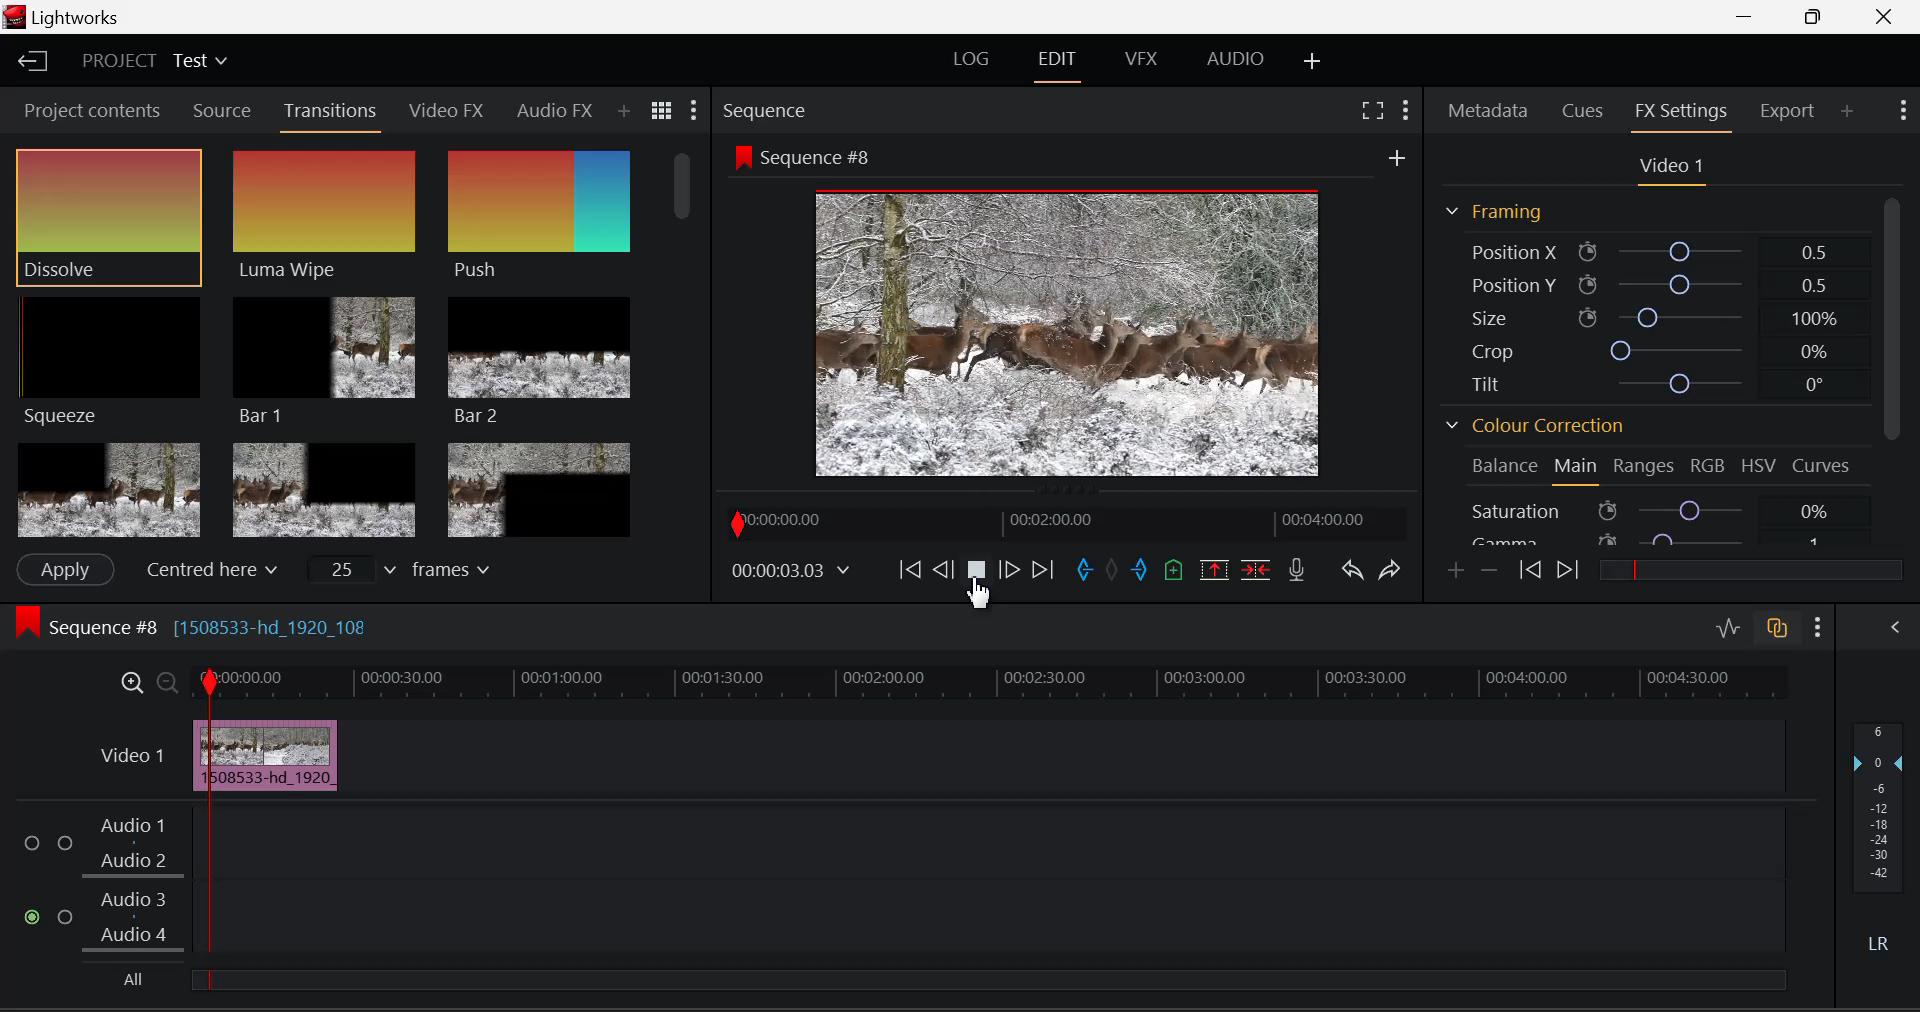  What do you see at coordinates (1580, 112) in the screenshot?
I see `Cues` at bounding box center [1580, 112].